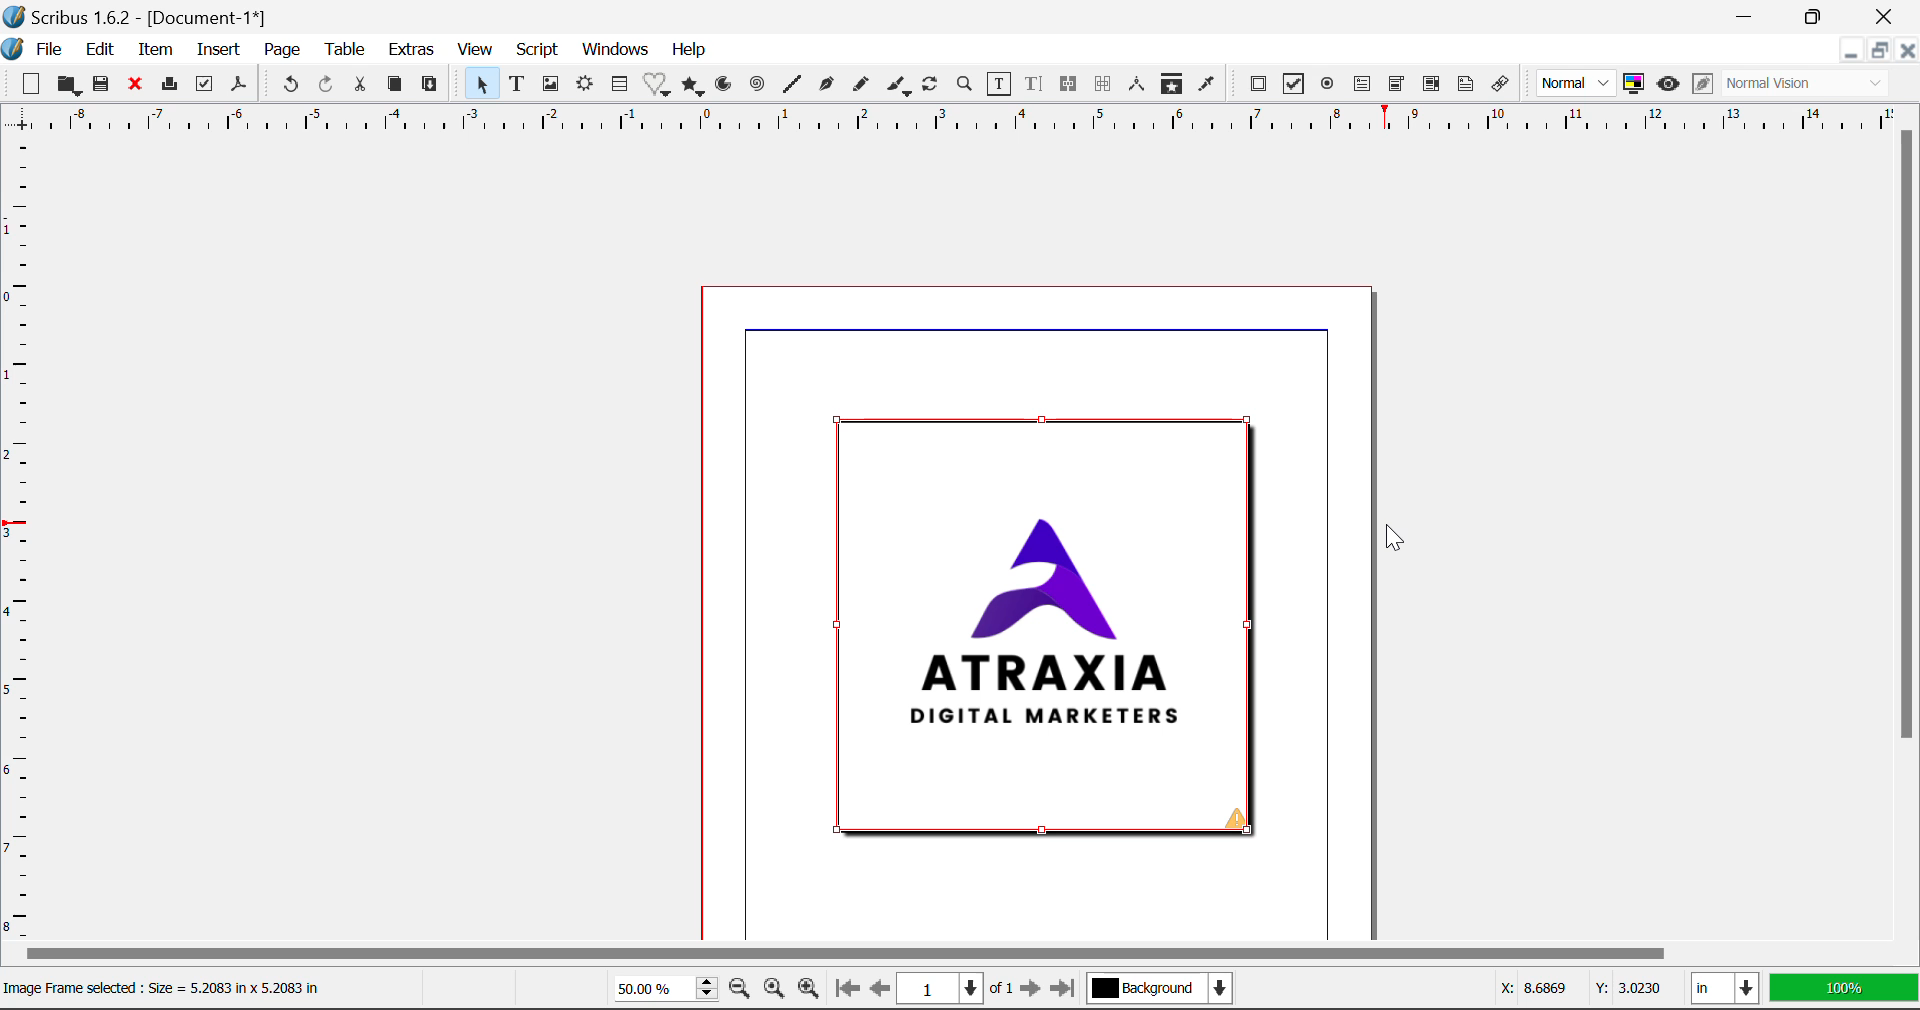  Describe the element at coordinates (67, 85) in the screenshot. I see `Open` at that location.